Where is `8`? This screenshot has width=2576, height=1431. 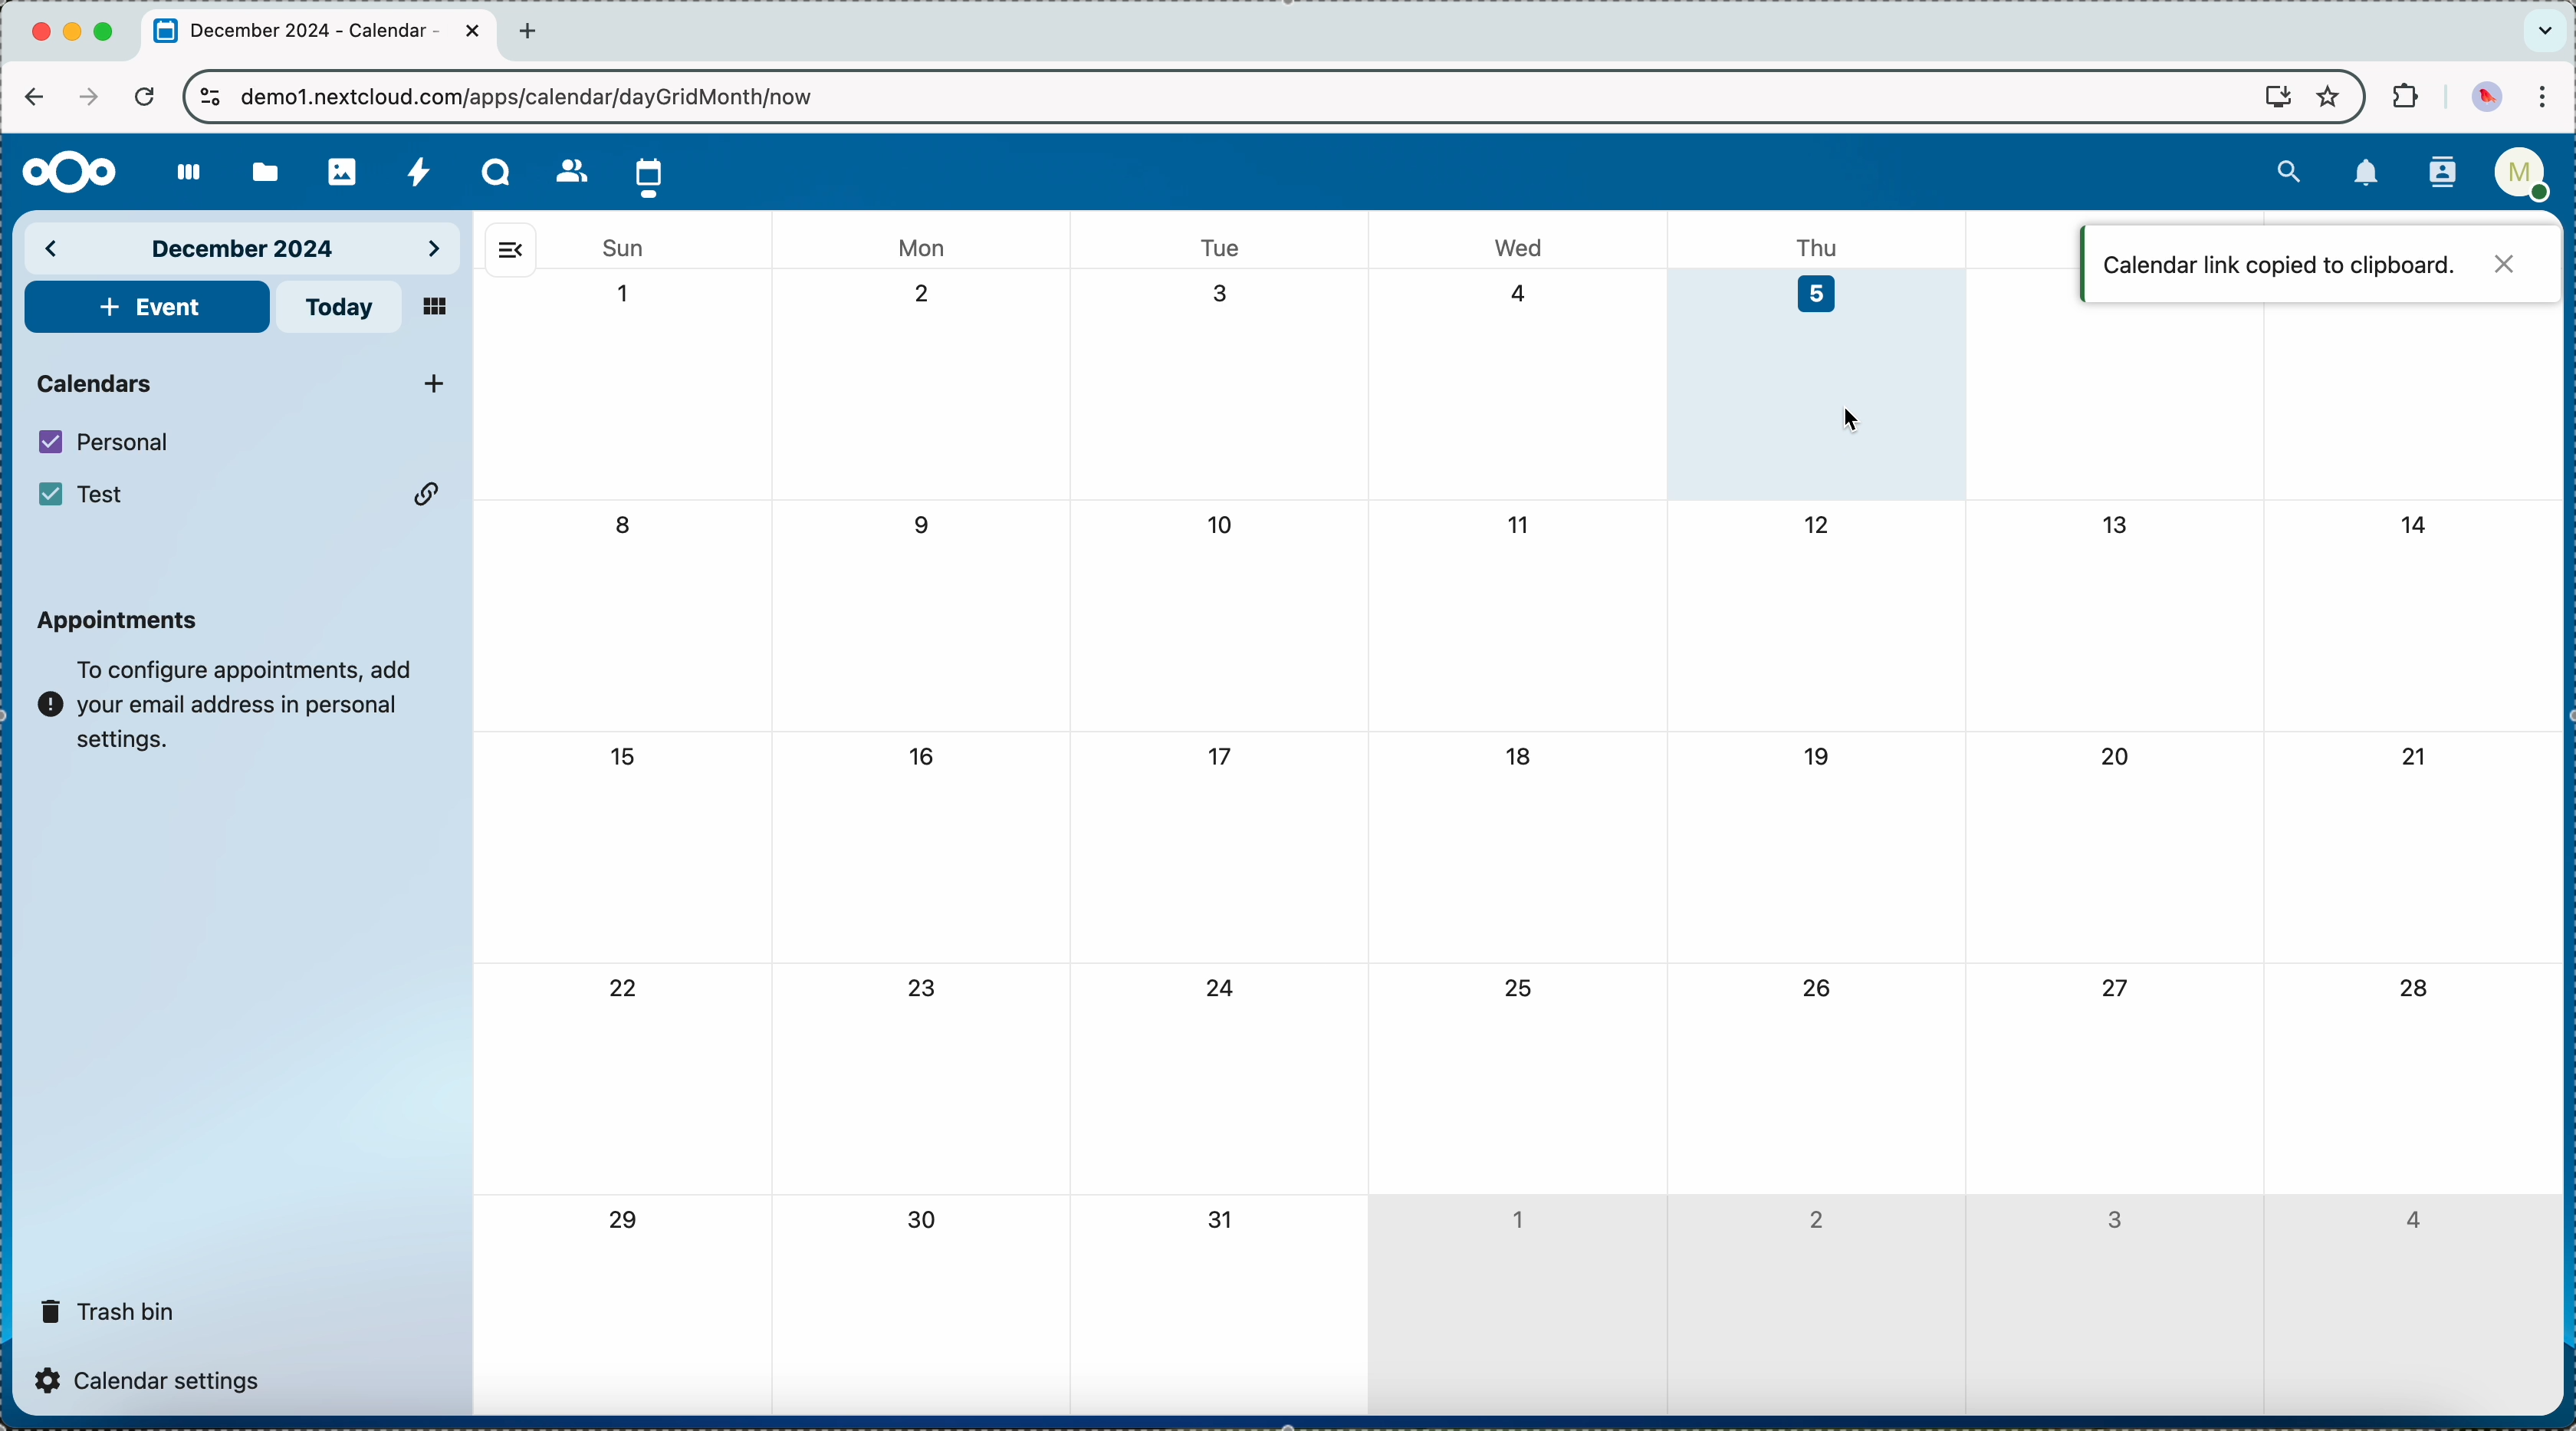 8 is located at coordinates (623, 527).